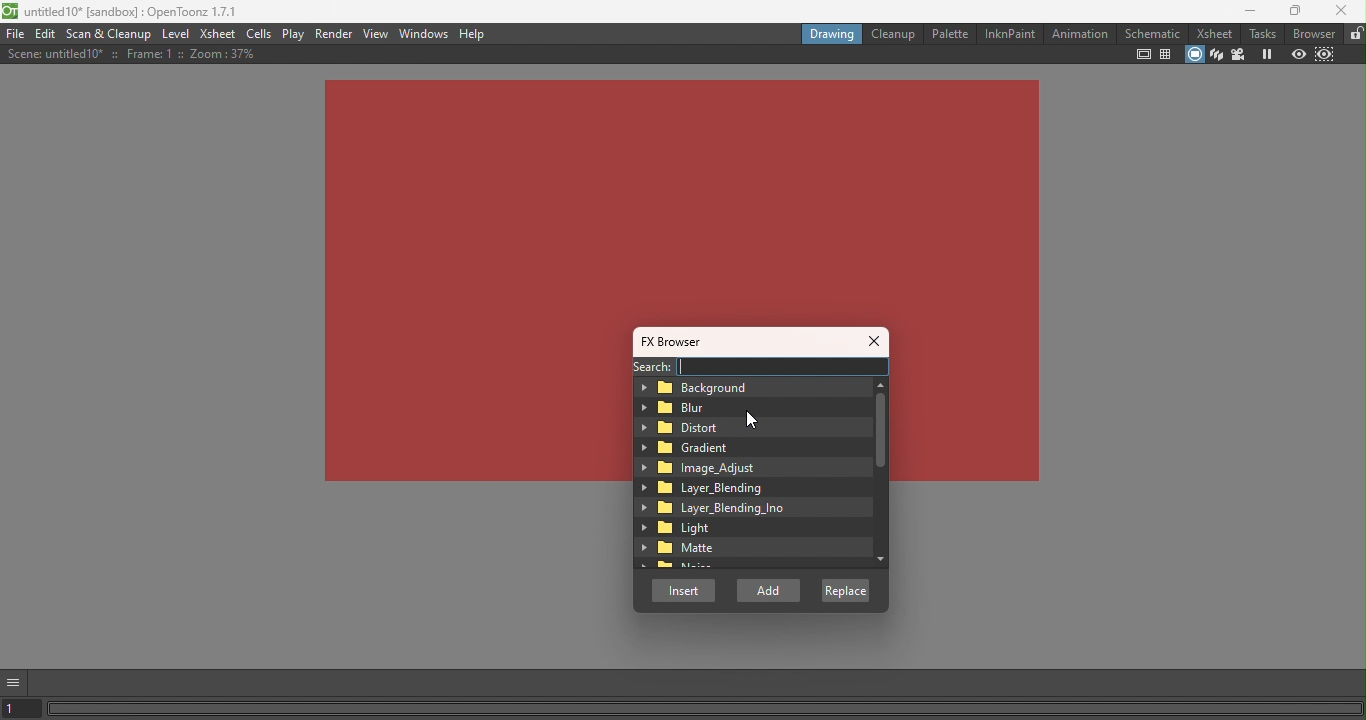 The height and width of the screenshot is (720, 1366). I want to click on Preview, so click(1298, 53).